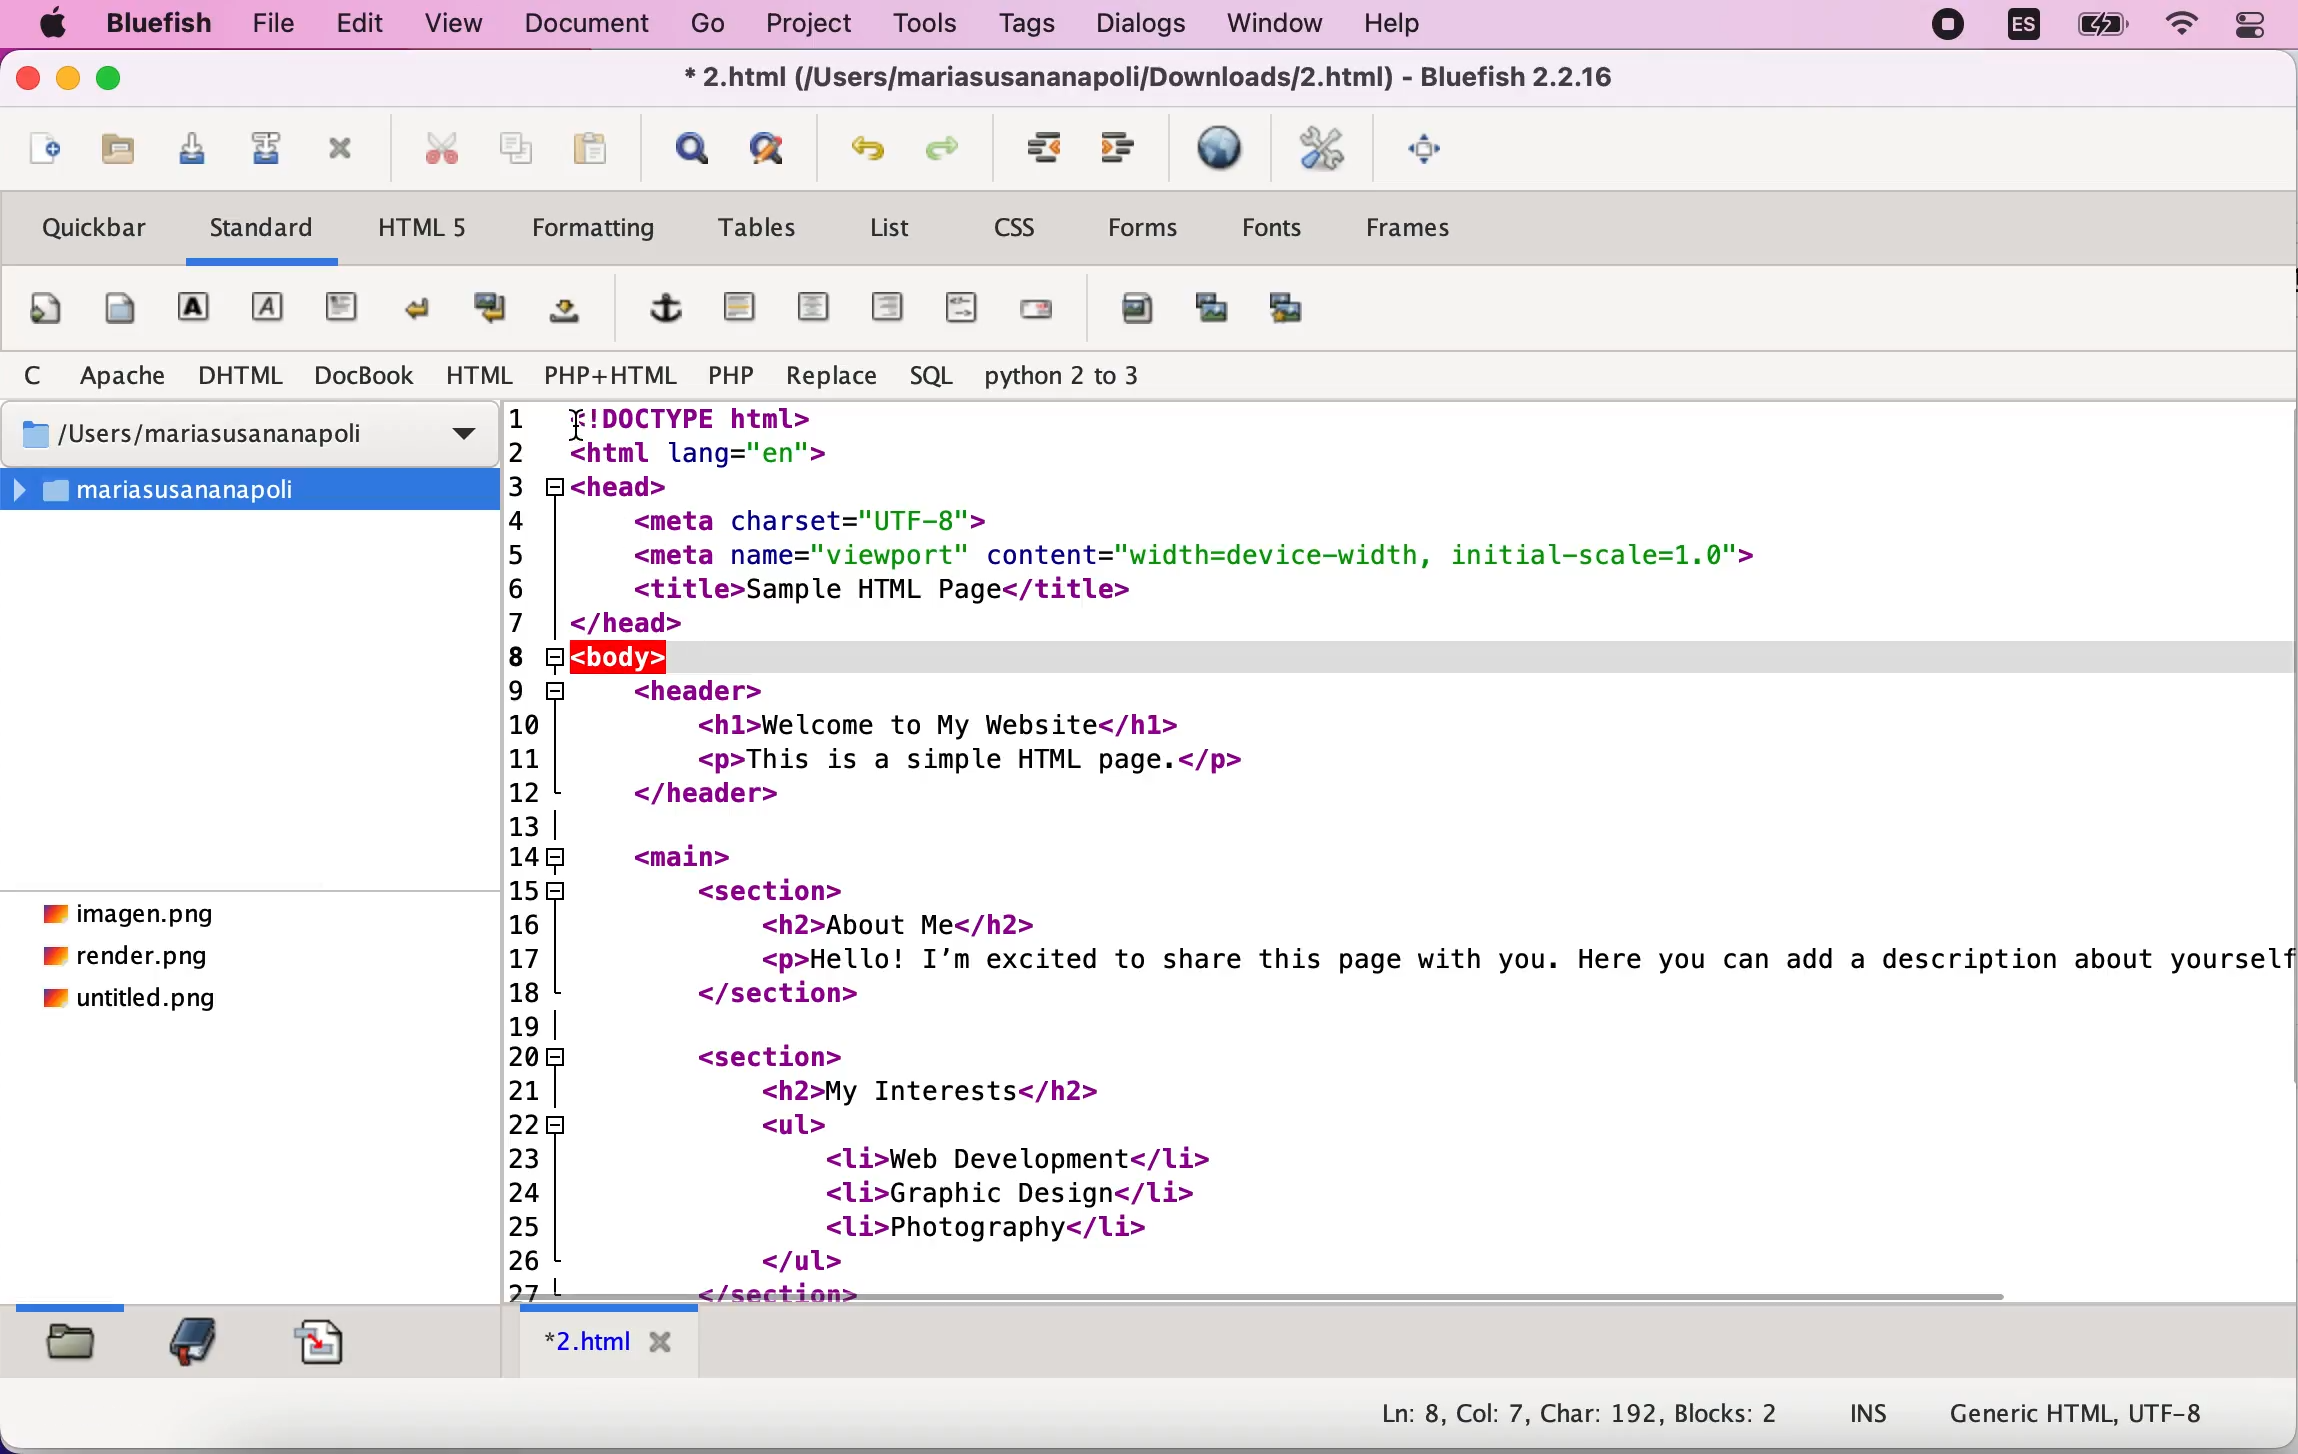 The image size is (2298, 1454). I want to click on html, so click(477, 376).